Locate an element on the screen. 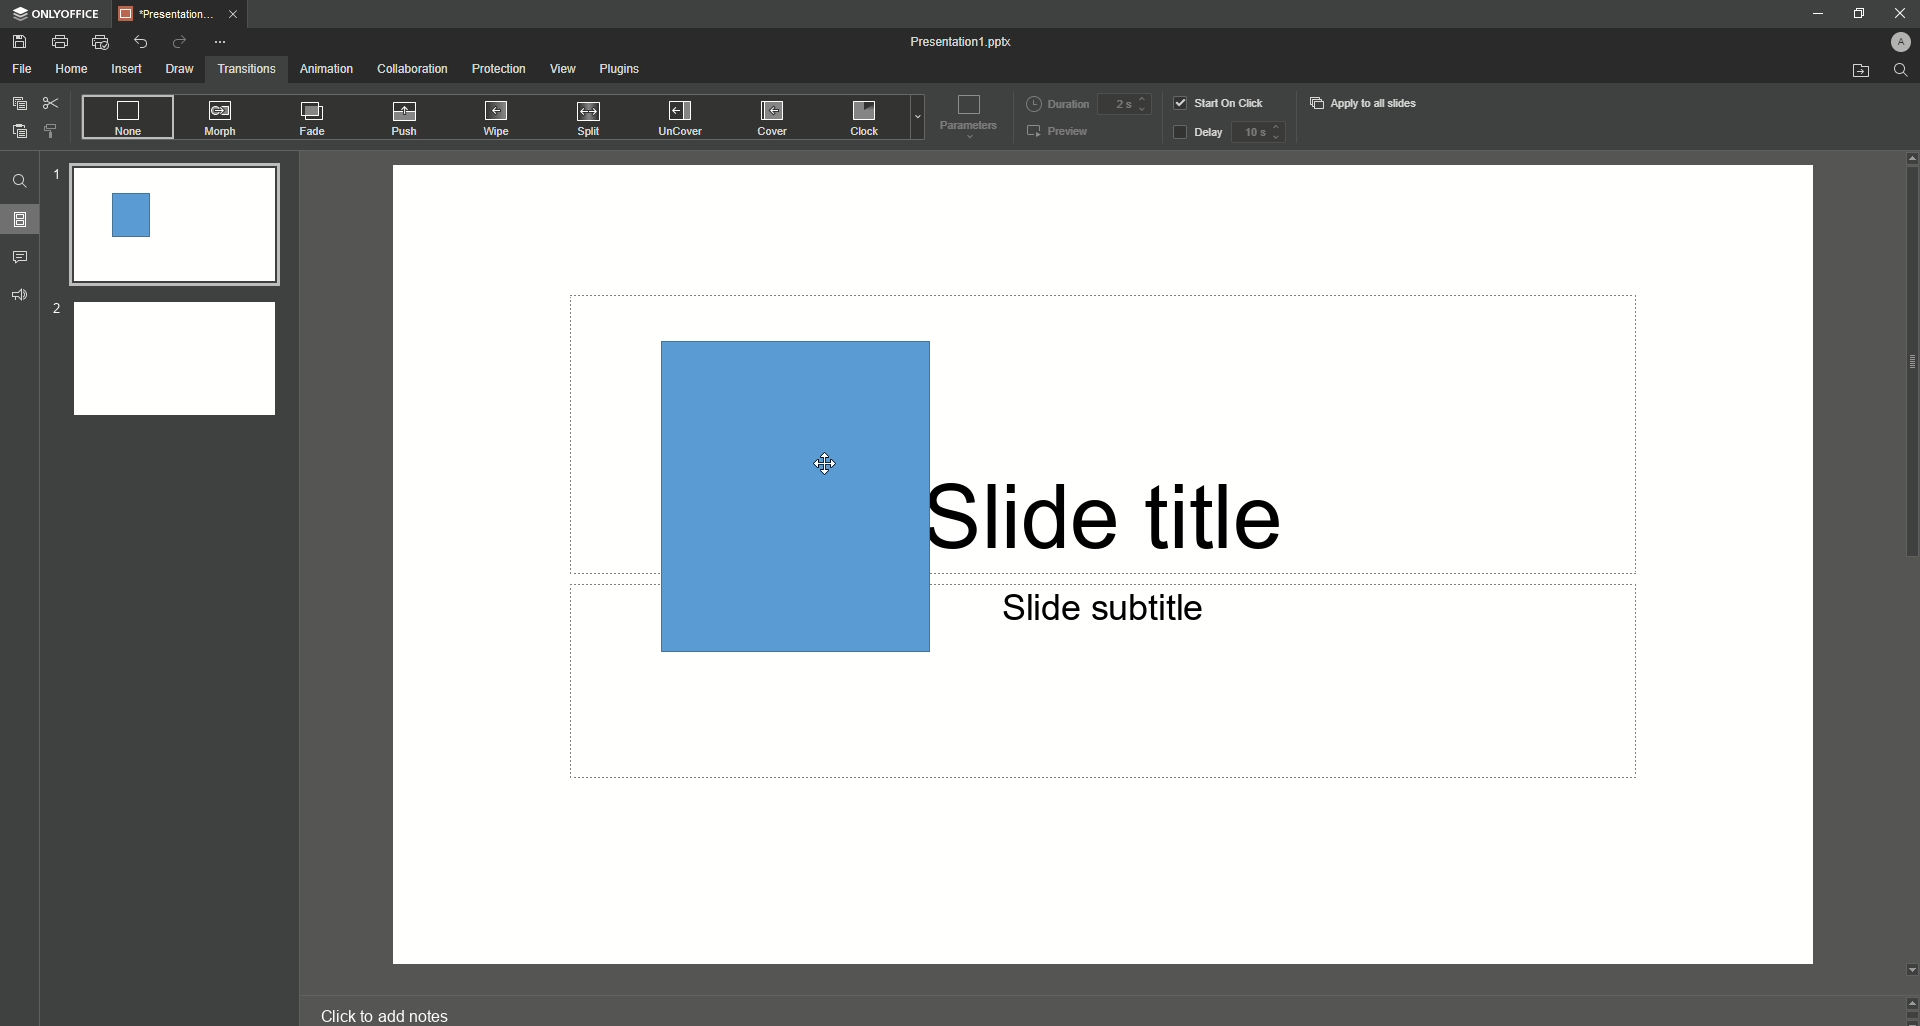 The height and width of the screenshot is (1026, 1920). Slide title is located at coordinates (1114, 514).